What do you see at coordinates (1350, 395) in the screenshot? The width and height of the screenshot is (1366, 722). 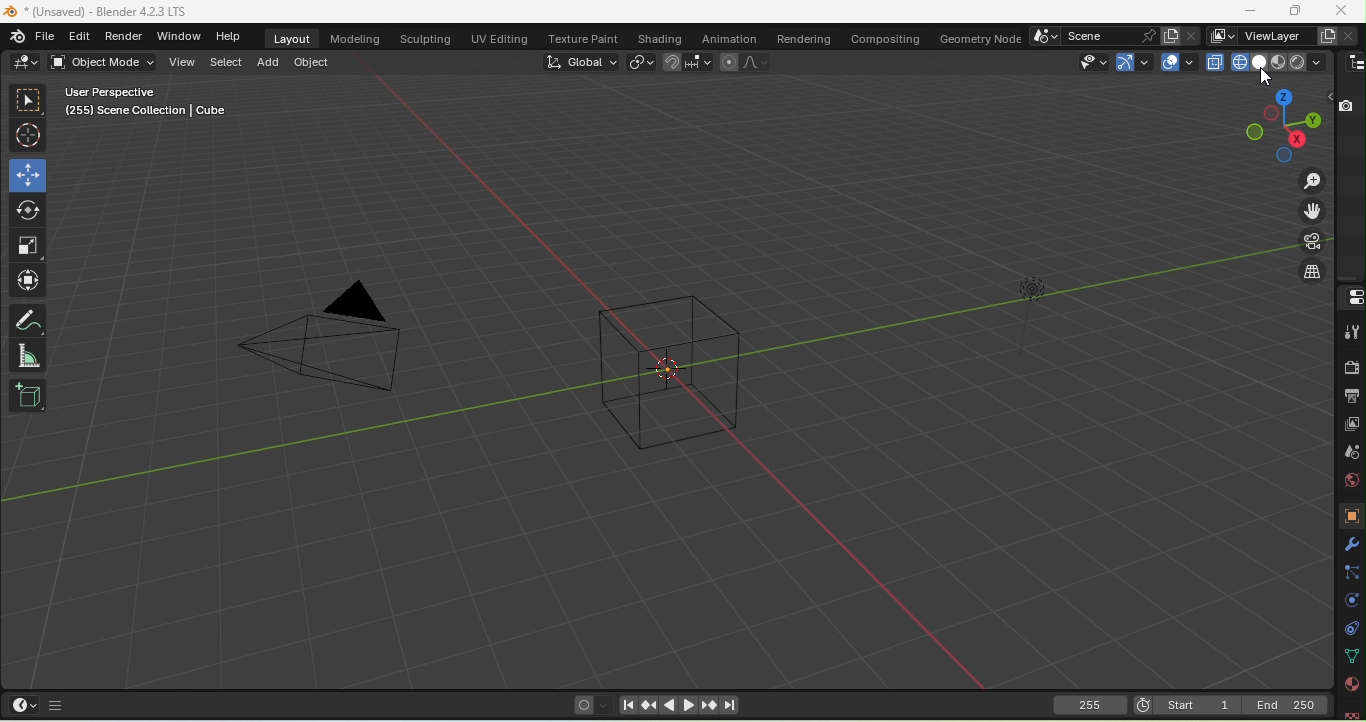 I see `Output` at bounding box center [1350, 395].